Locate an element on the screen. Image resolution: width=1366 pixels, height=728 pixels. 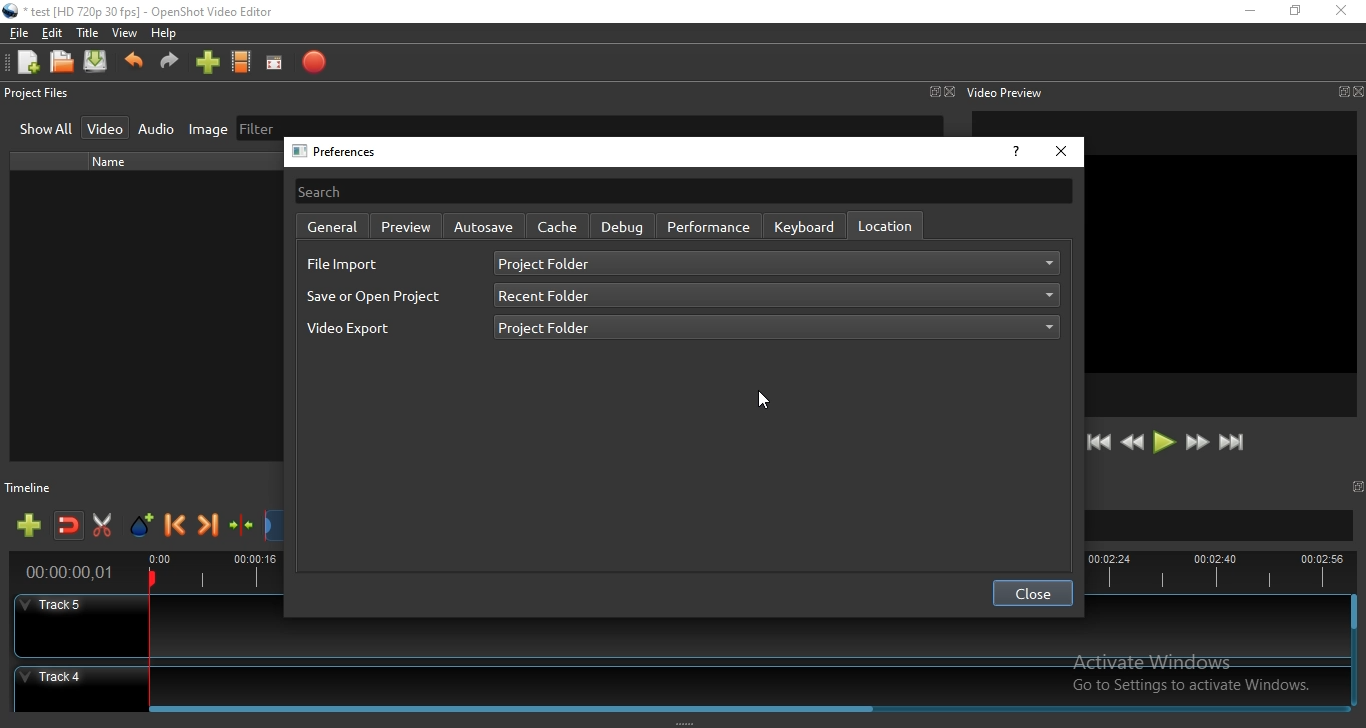
Add track is located at coordinates (31, 526).